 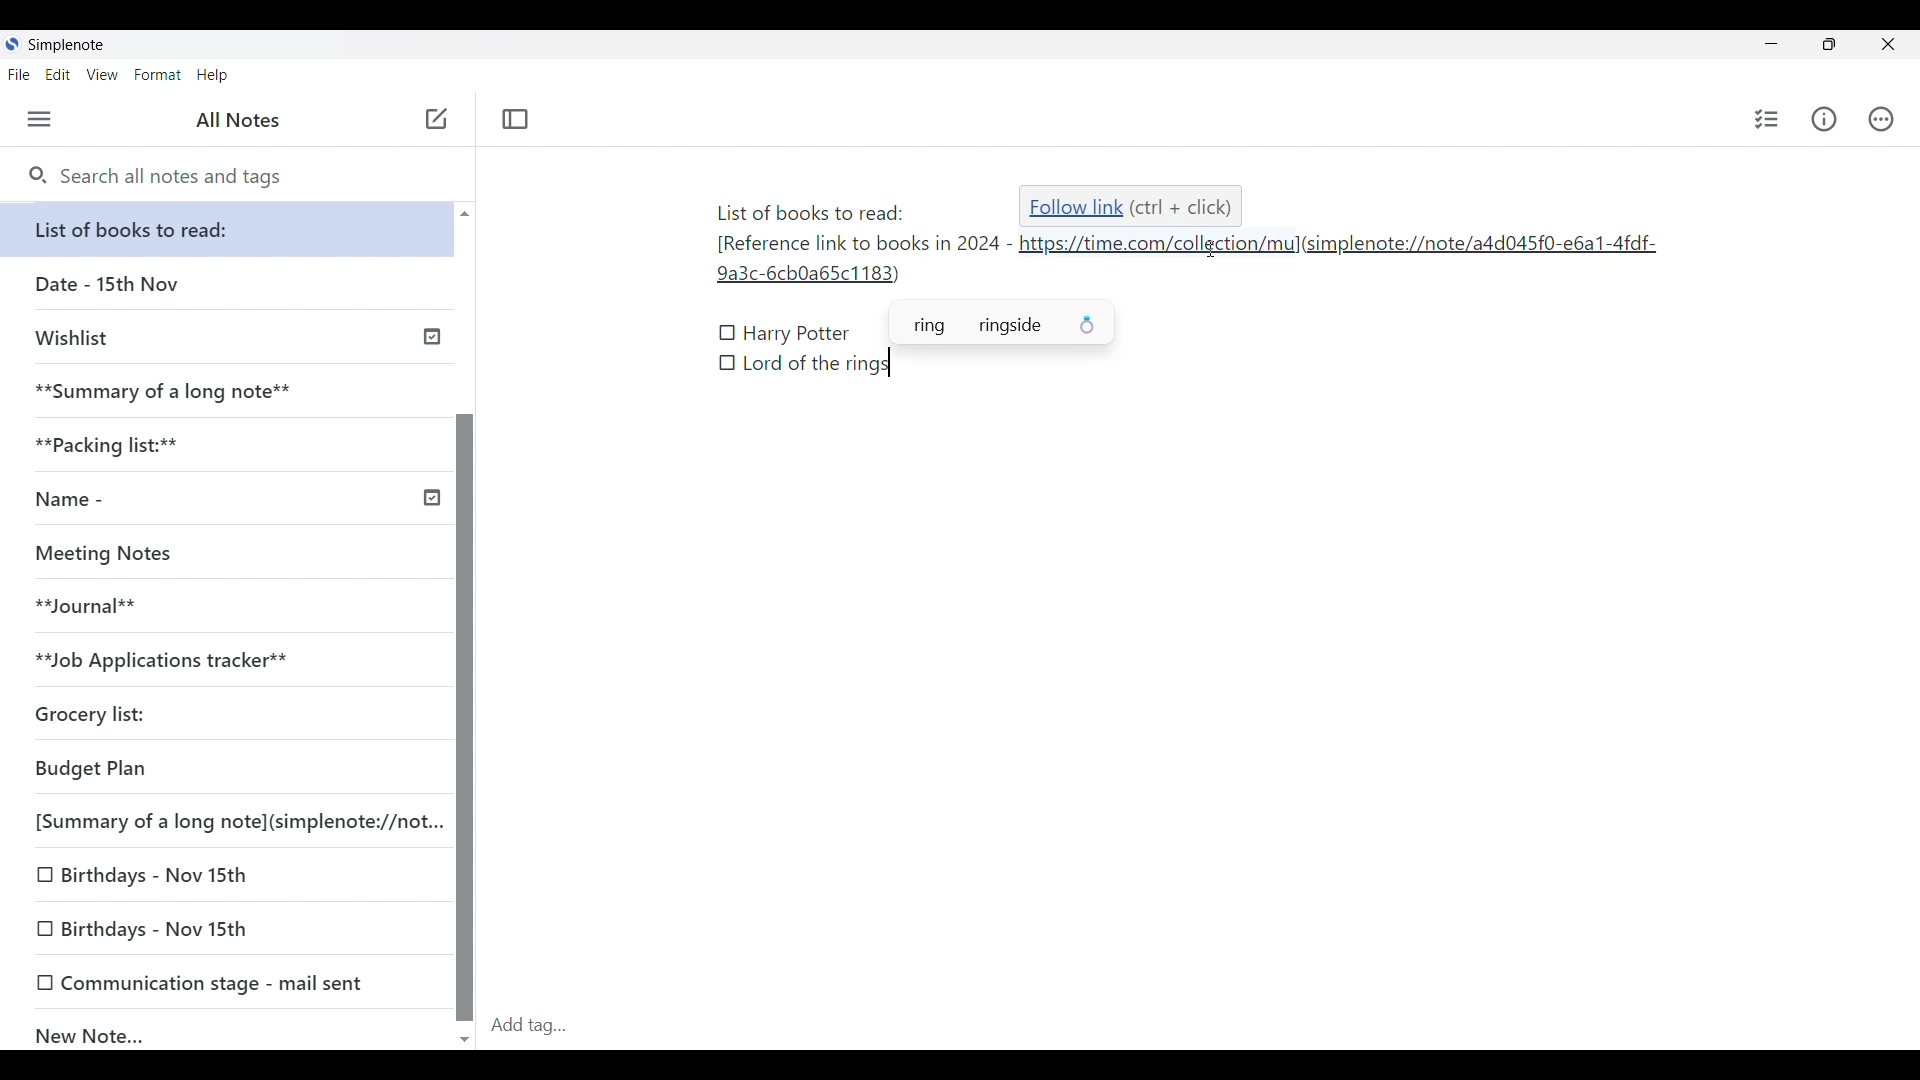 What do you see at coordinates (224, 770) in the screenshot?
I see `Budget Plan` at bounding box center [224, 770].